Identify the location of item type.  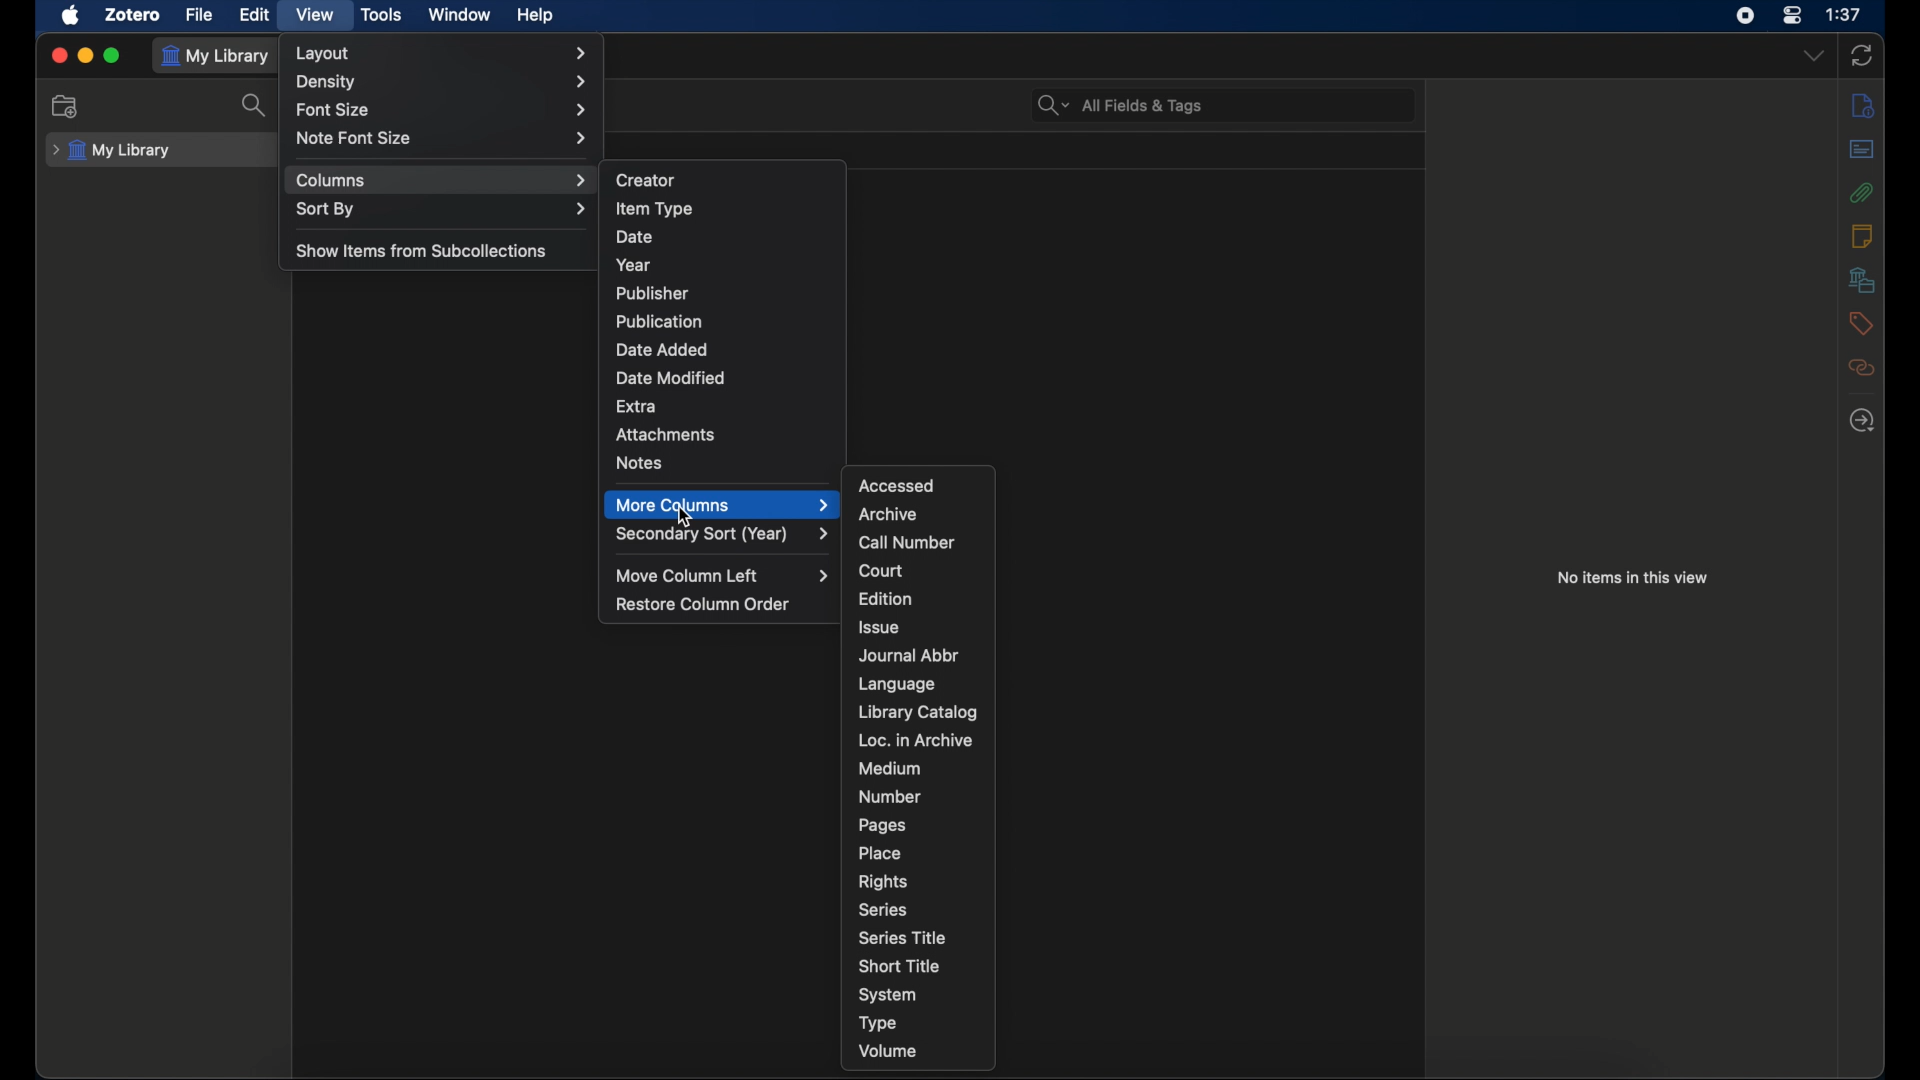
(656, 208).